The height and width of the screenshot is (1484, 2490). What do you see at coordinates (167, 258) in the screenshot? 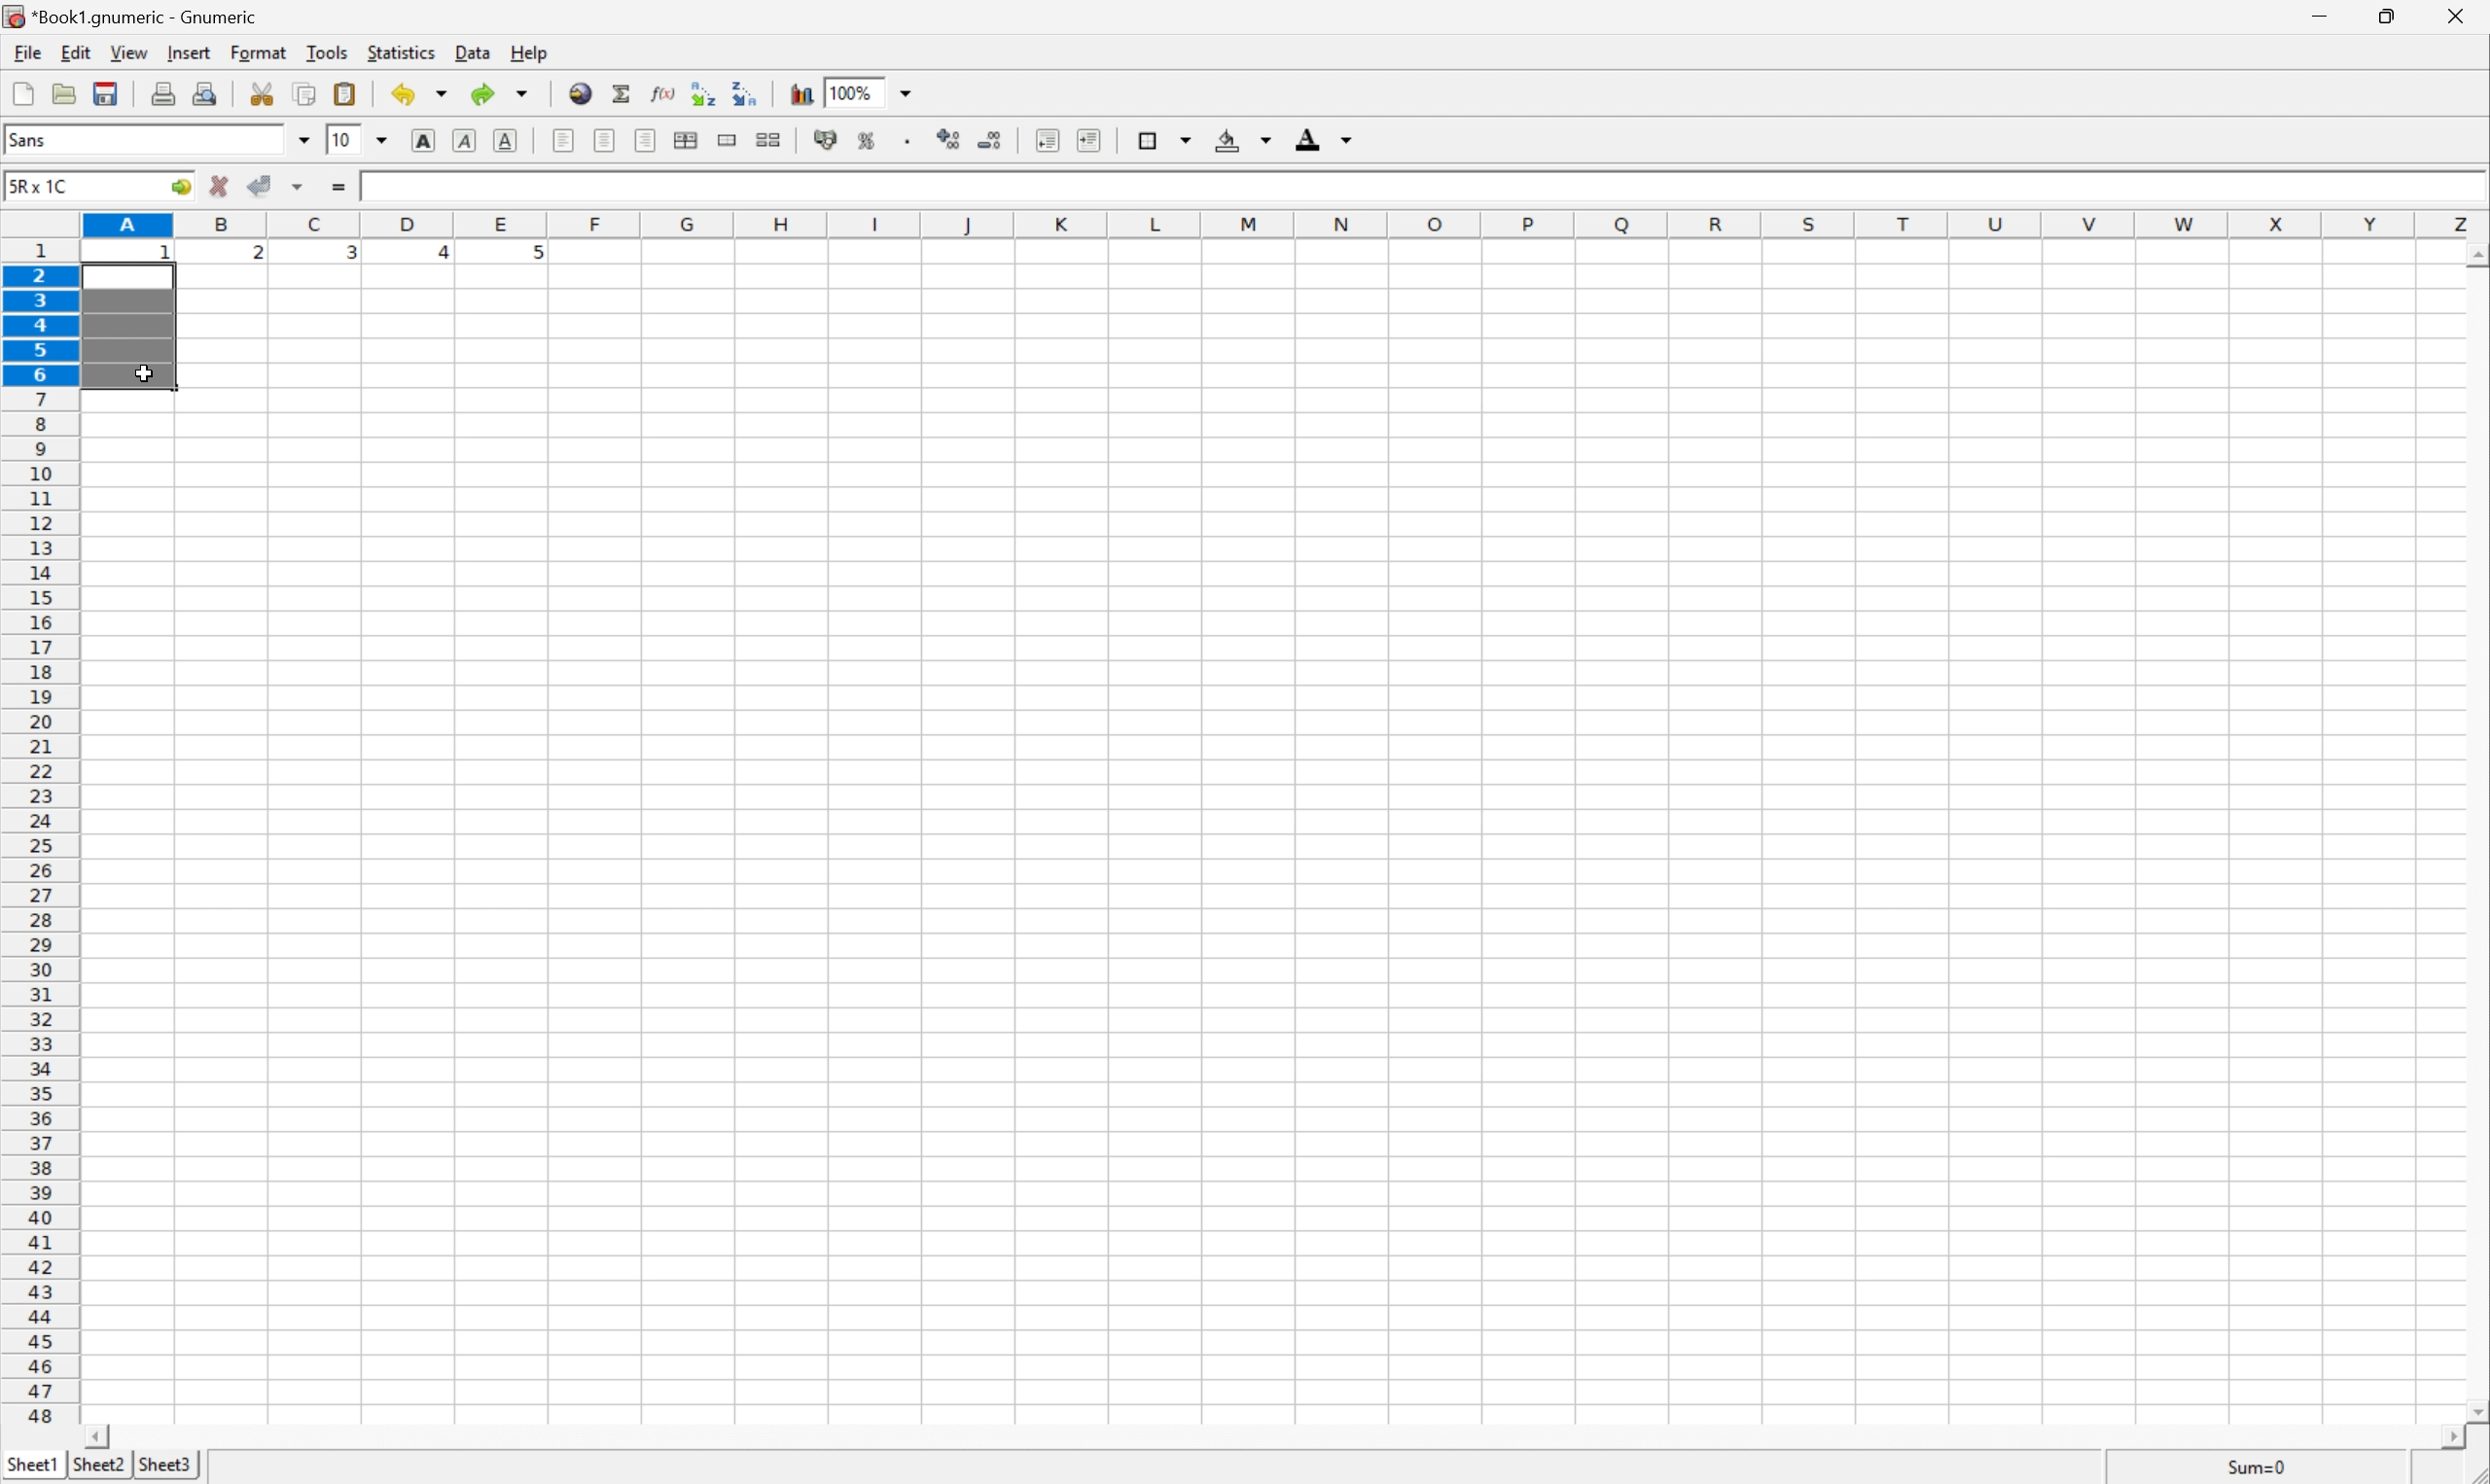
I see `1` at bounding box center [167, 258].